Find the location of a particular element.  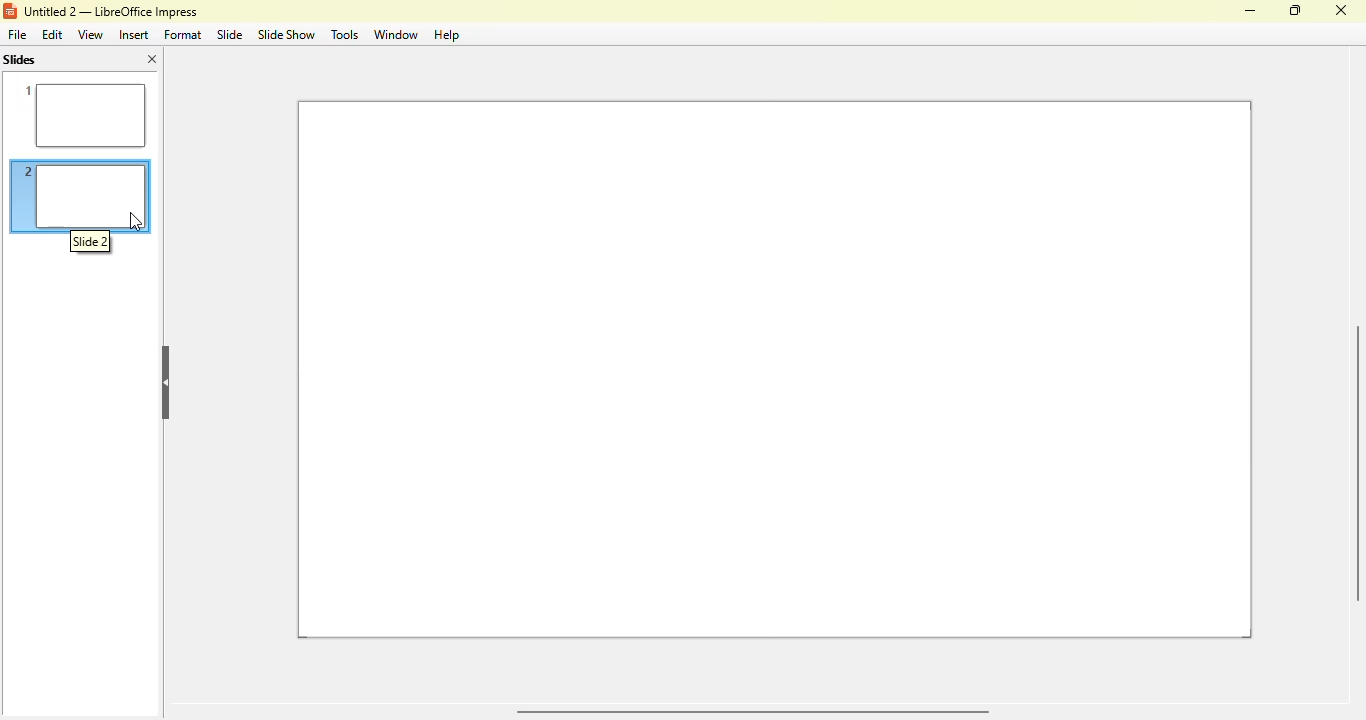

file is located at coordinates (16, 34).